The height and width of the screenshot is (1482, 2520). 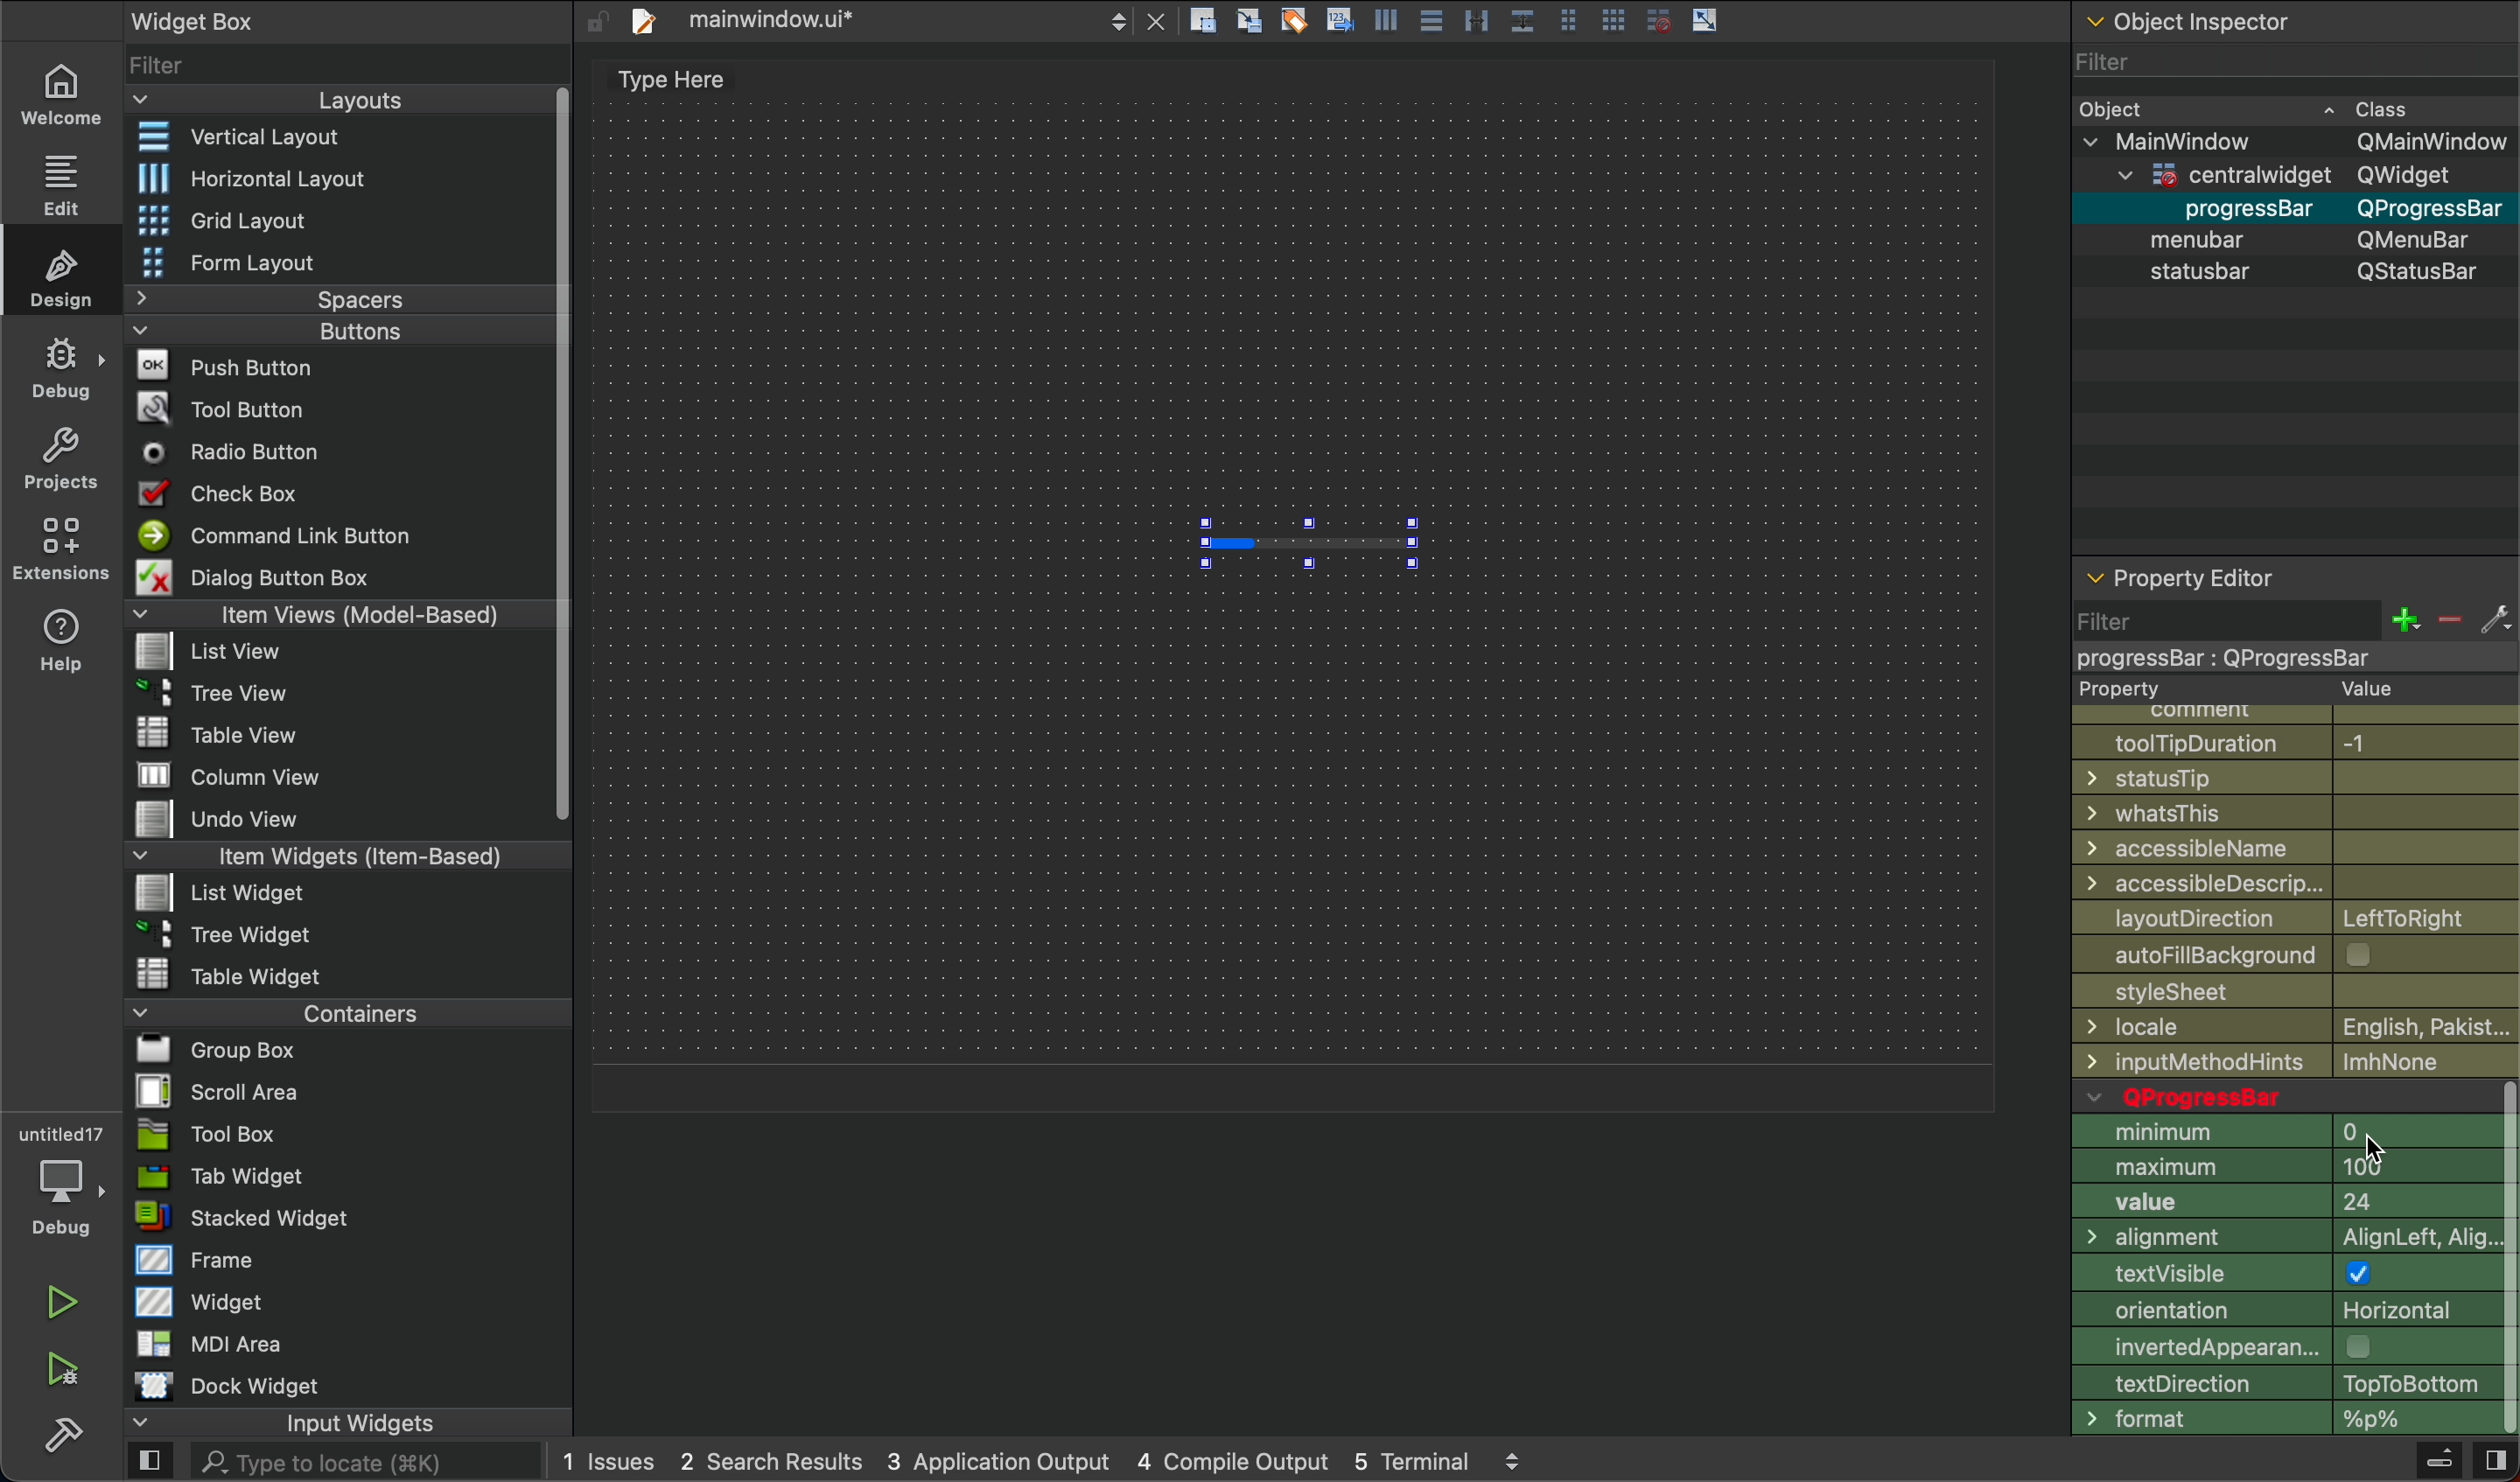 I want to click on run, so click(x=63, y=1302).